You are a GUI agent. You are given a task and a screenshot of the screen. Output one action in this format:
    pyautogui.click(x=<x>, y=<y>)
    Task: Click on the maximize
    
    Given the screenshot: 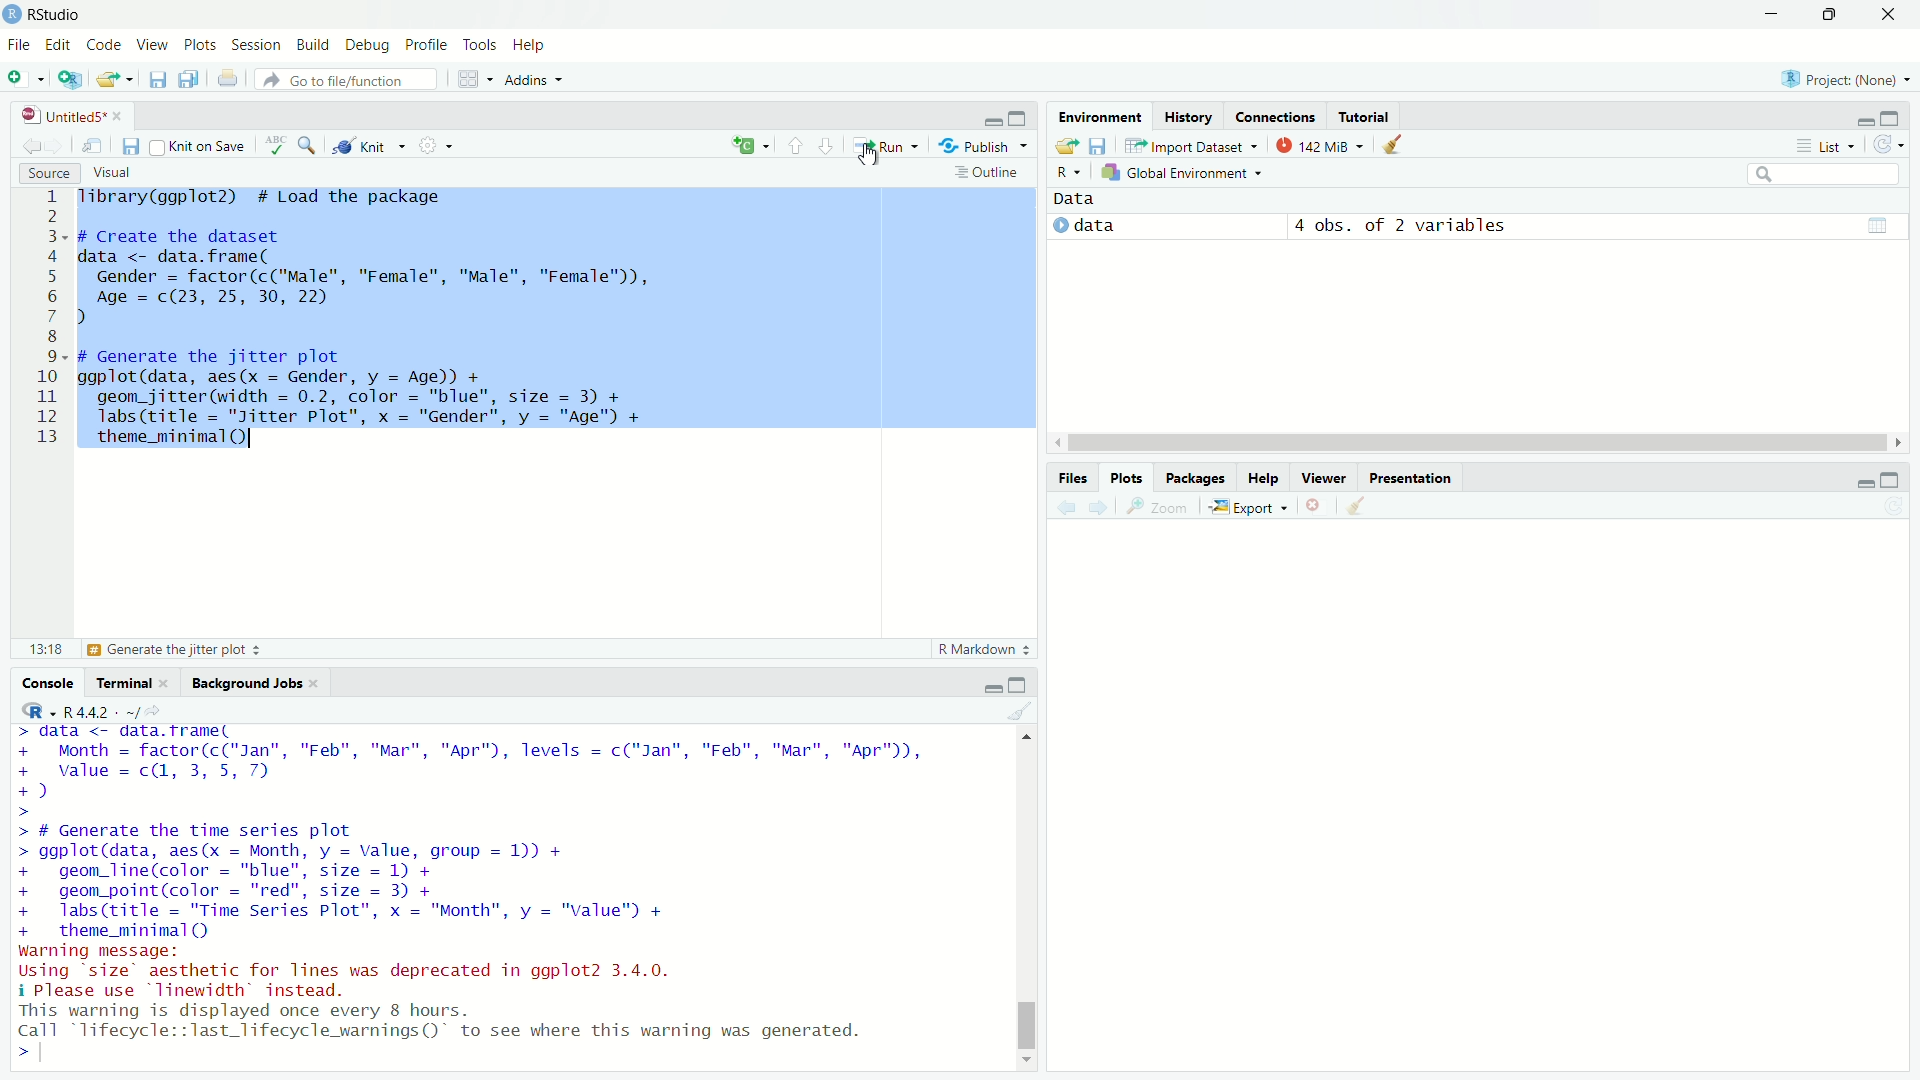 What is the action you would take?
    pyautogui.click(x=1902, y=118)
    